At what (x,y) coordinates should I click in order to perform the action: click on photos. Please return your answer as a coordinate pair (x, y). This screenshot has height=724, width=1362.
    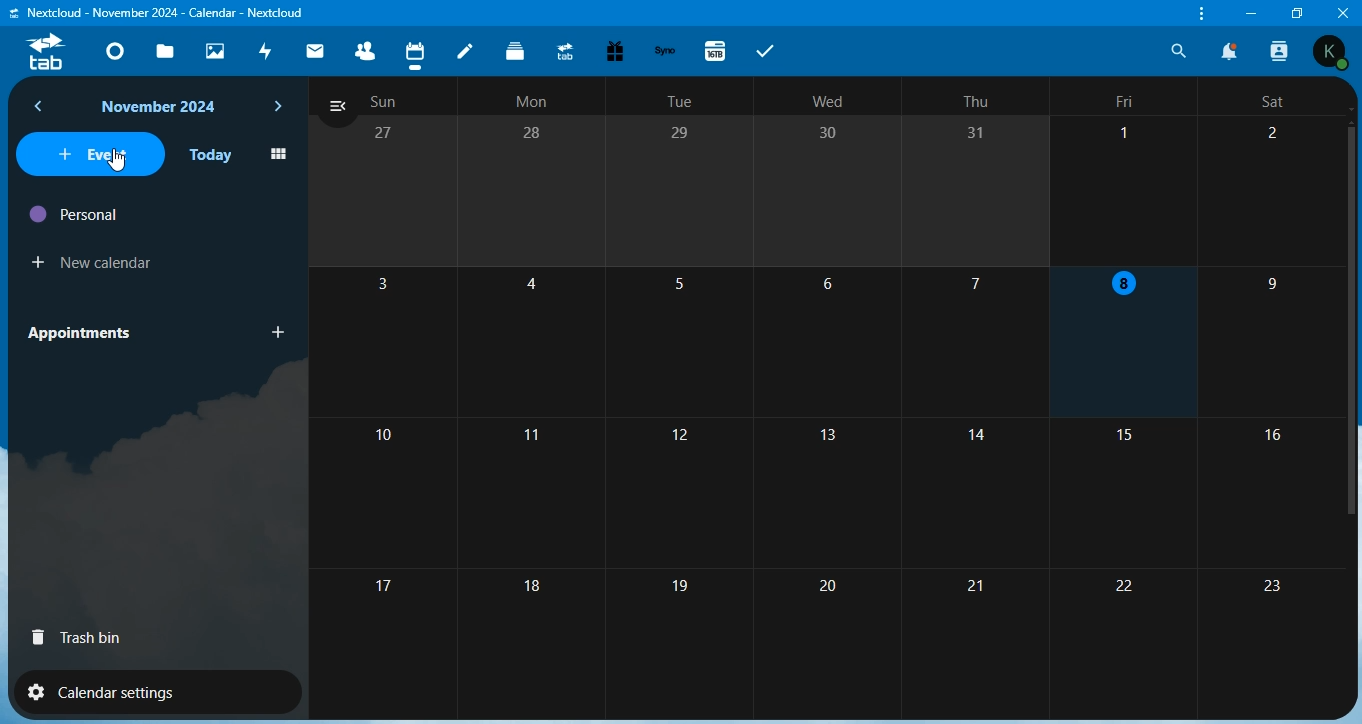
    Looking at the image, I should click on (216, 52).